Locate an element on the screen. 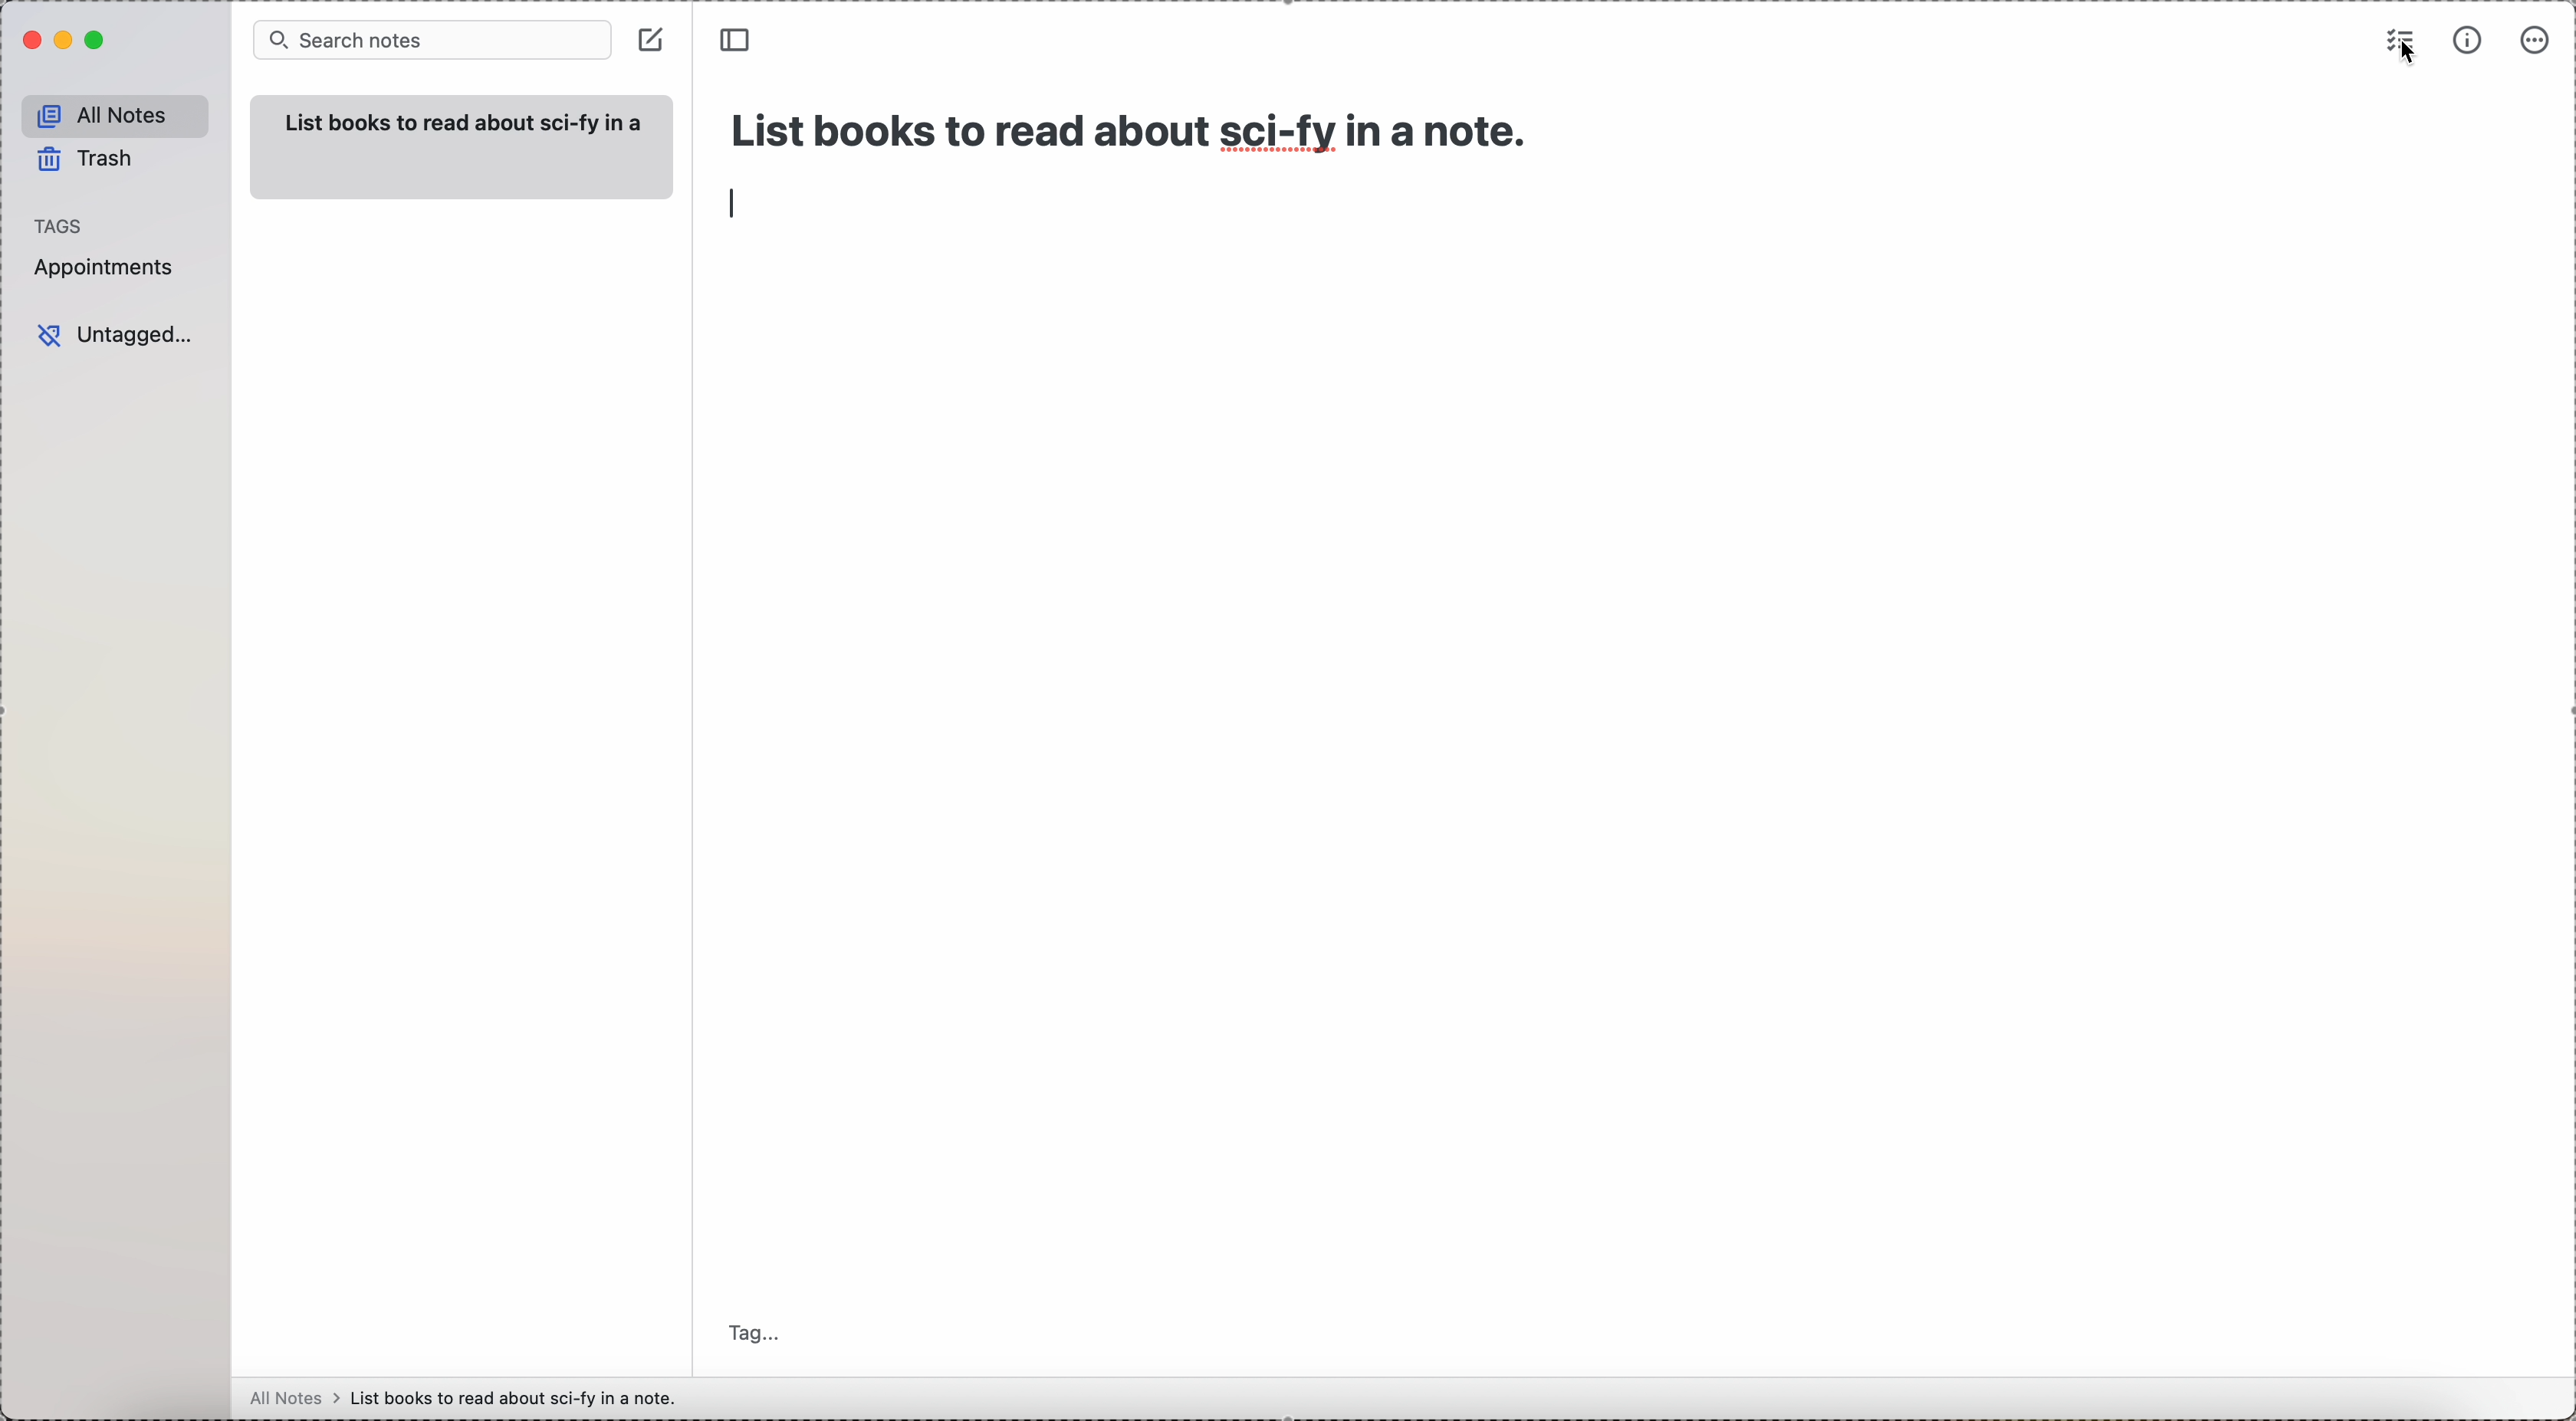  check list is located at coordinates (2400, 32).